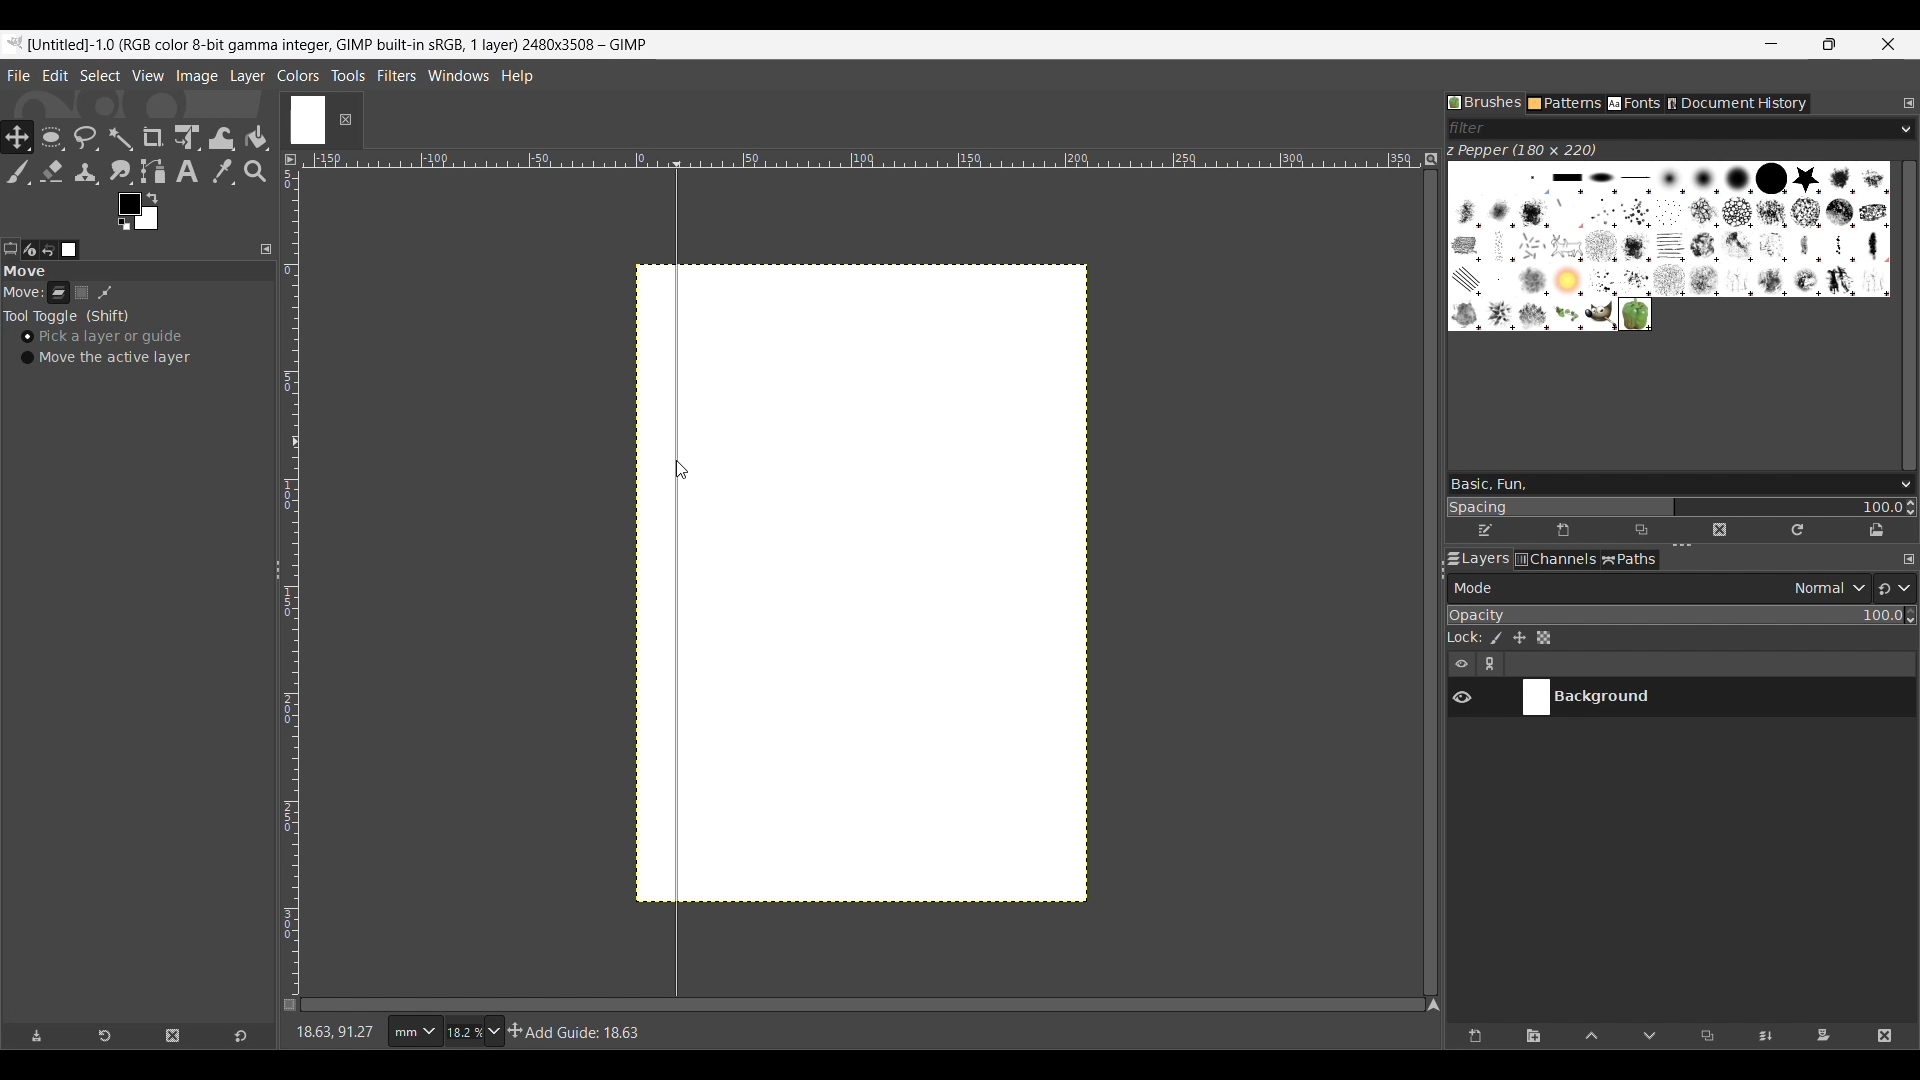 This screenshot has height=1080, width=1920. What do you see at coordinates (1910, 616) in the screenshot?
I see `Increase/Decrease opacity` at bounding box center [1910, 616].